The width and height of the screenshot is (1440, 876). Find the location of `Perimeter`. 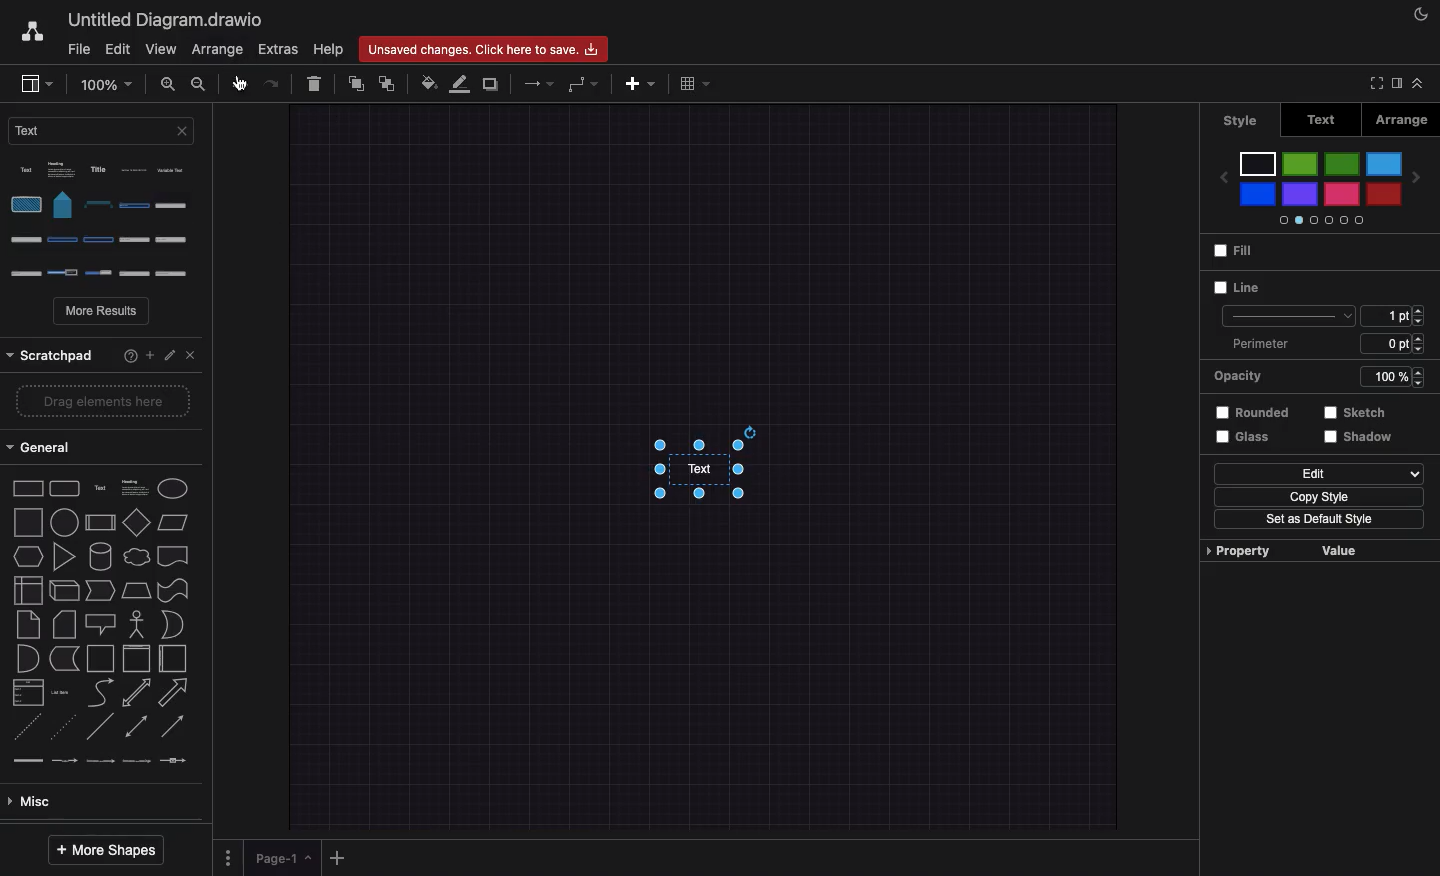

Perimeter is located at coordinates (1323, 344).